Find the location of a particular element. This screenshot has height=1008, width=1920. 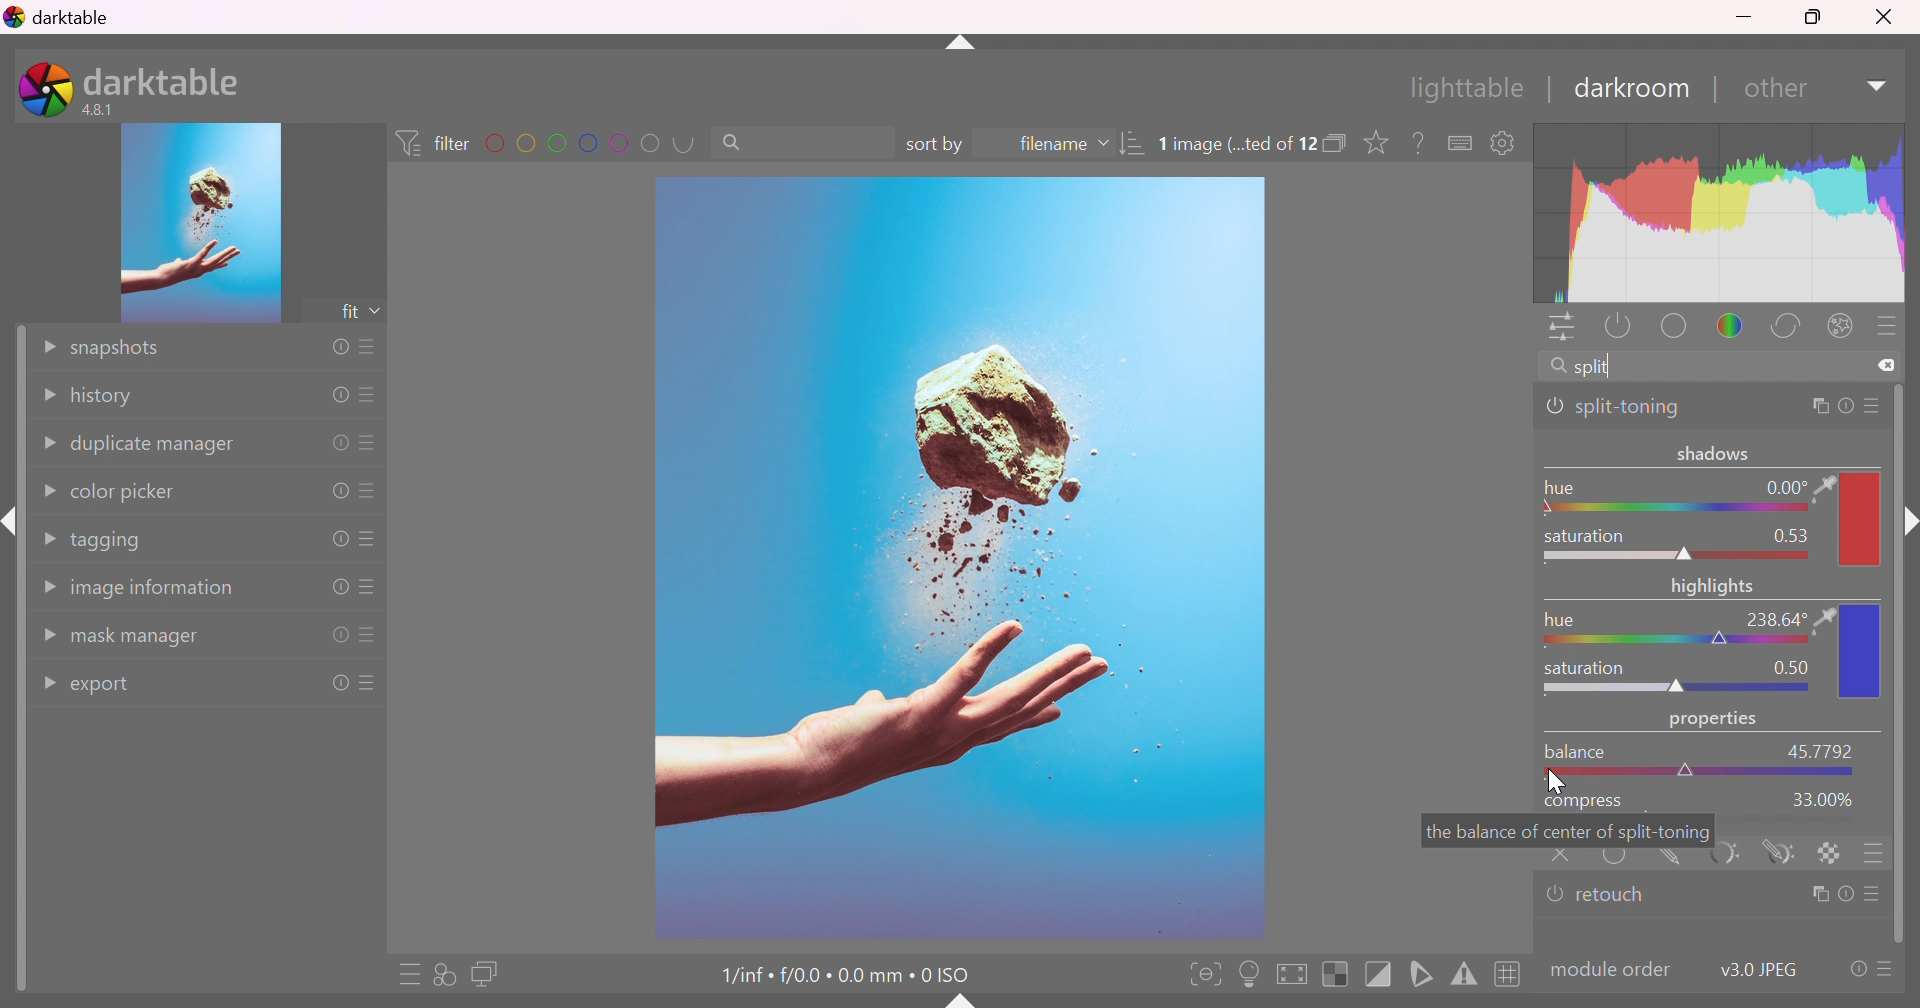

display a second darkroom image window is located at coordinates (487, 974).